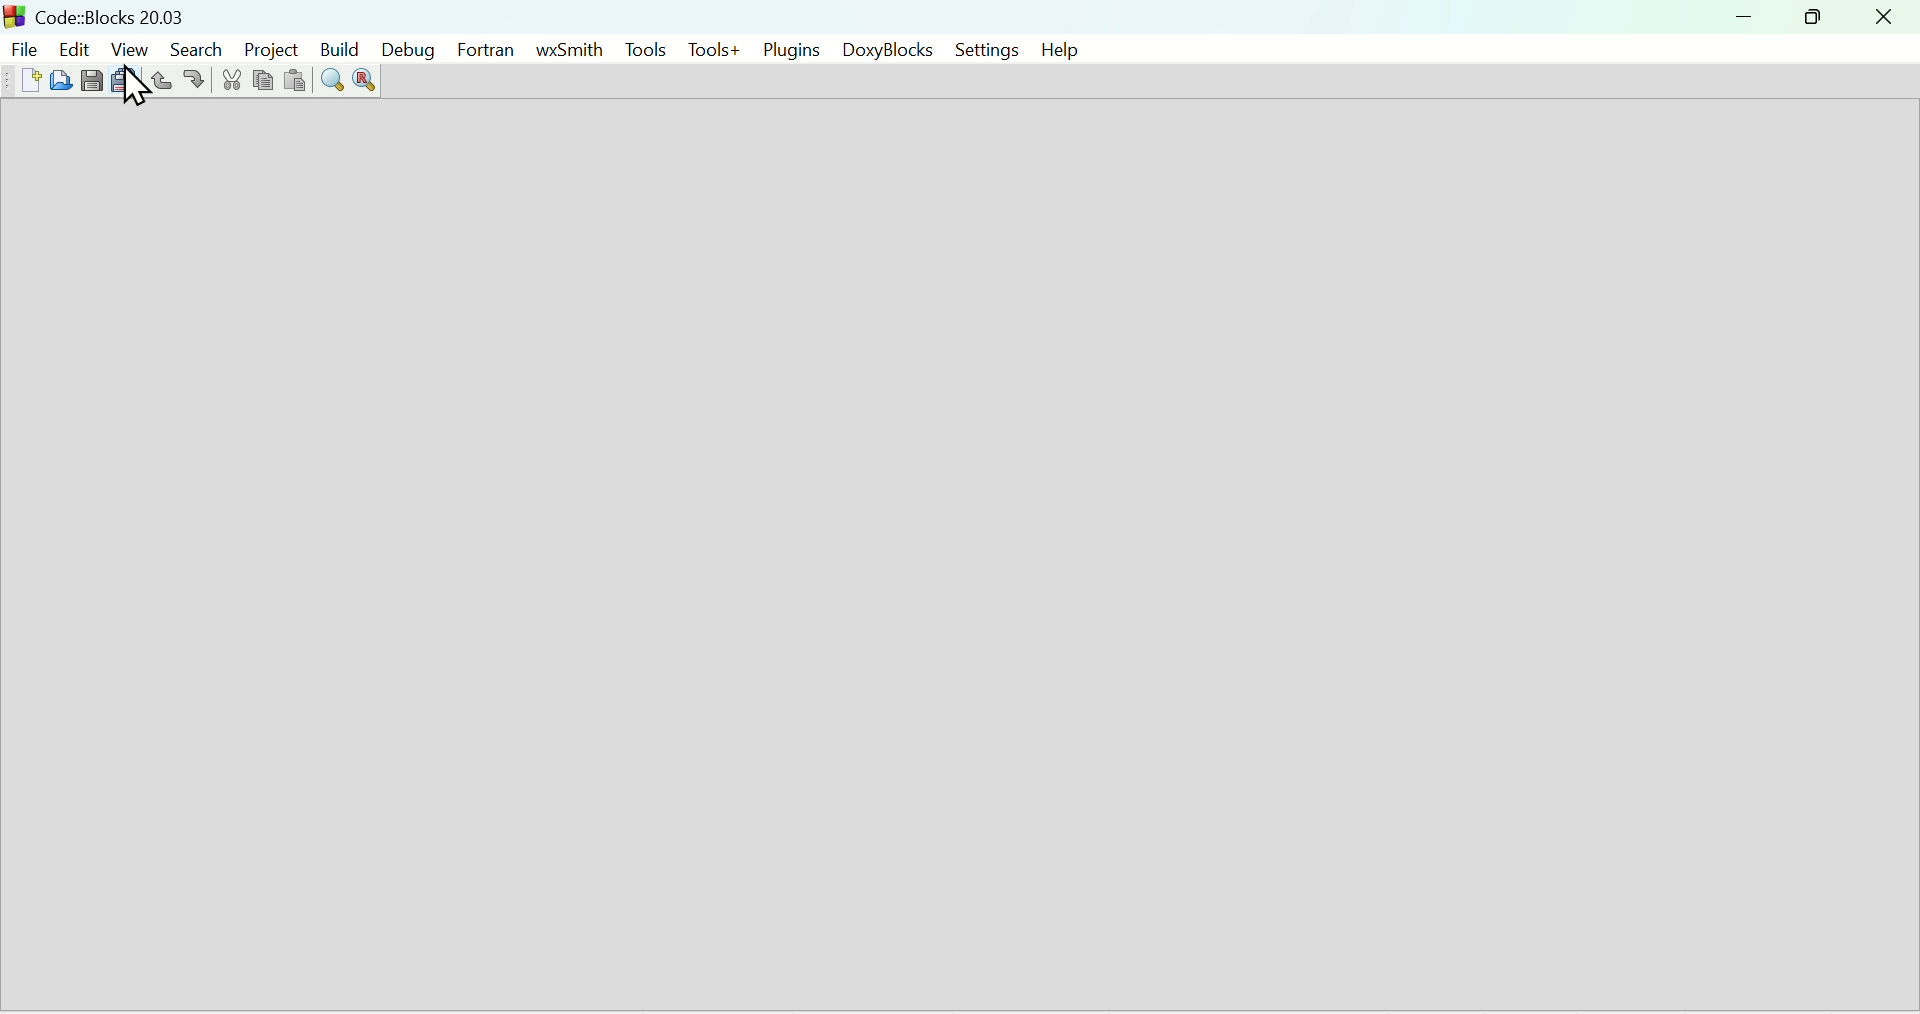  What do you see at coordinates (1883, 17) in the screenshot?
I see `Close` at bounding box center [1883, 17].